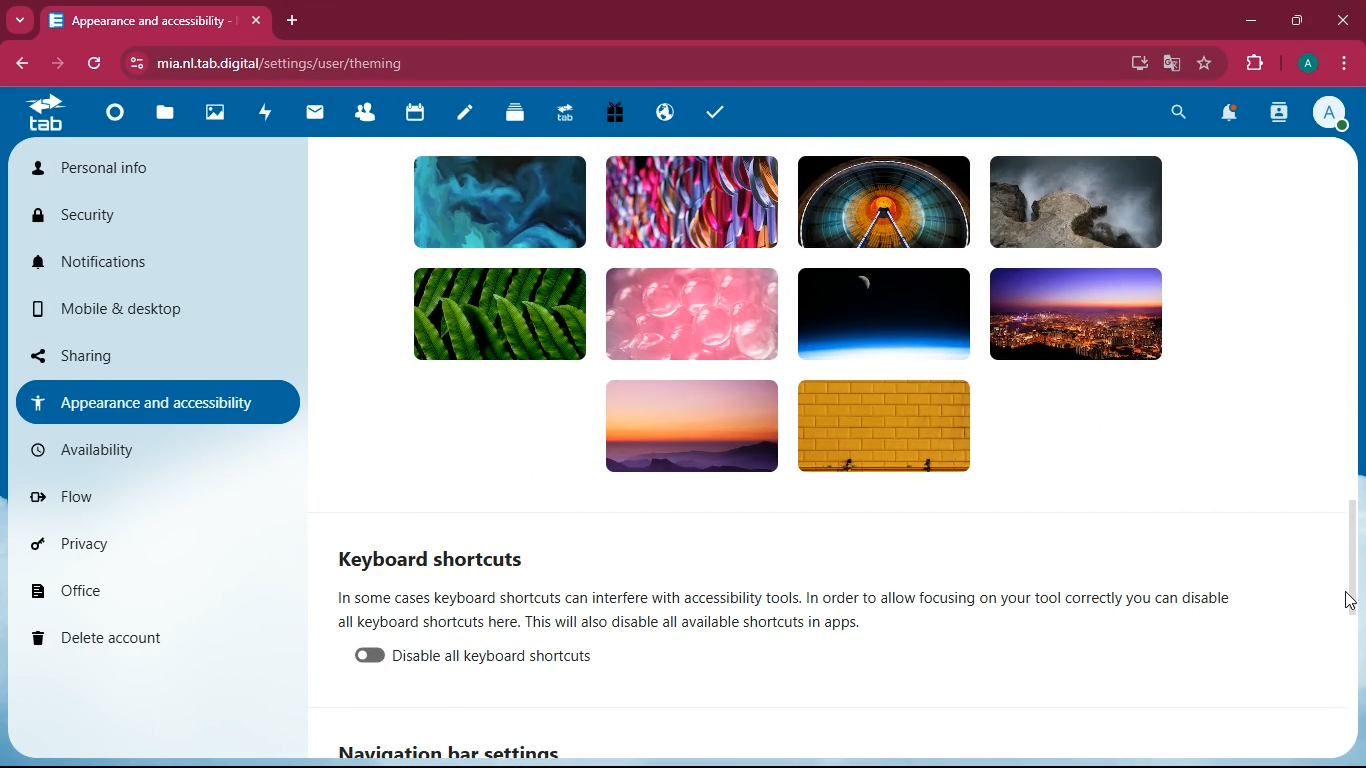 This screenshot has width=1366, height=768. I want to click on images, so click(215, 113).